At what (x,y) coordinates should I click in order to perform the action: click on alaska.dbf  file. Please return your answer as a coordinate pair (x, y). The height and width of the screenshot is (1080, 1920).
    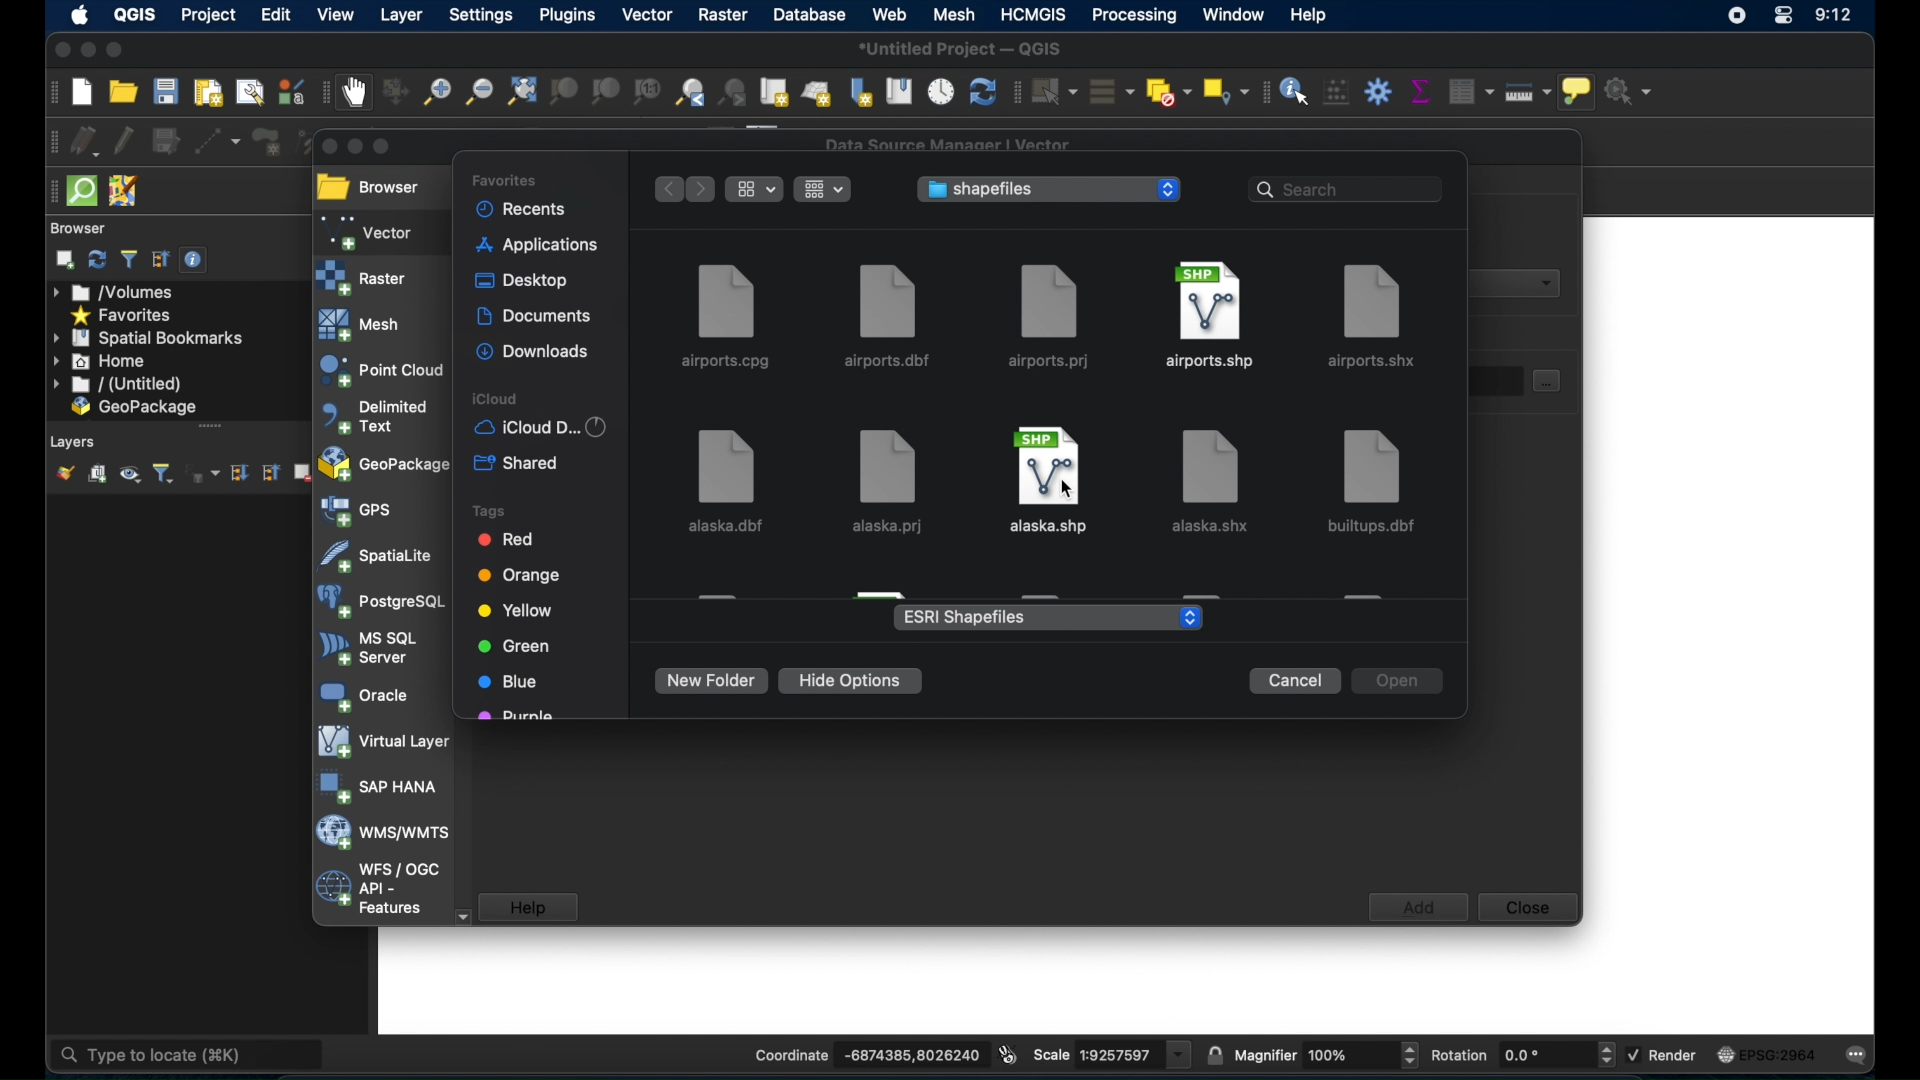
    Looking at the image, I should click on (726, 479).